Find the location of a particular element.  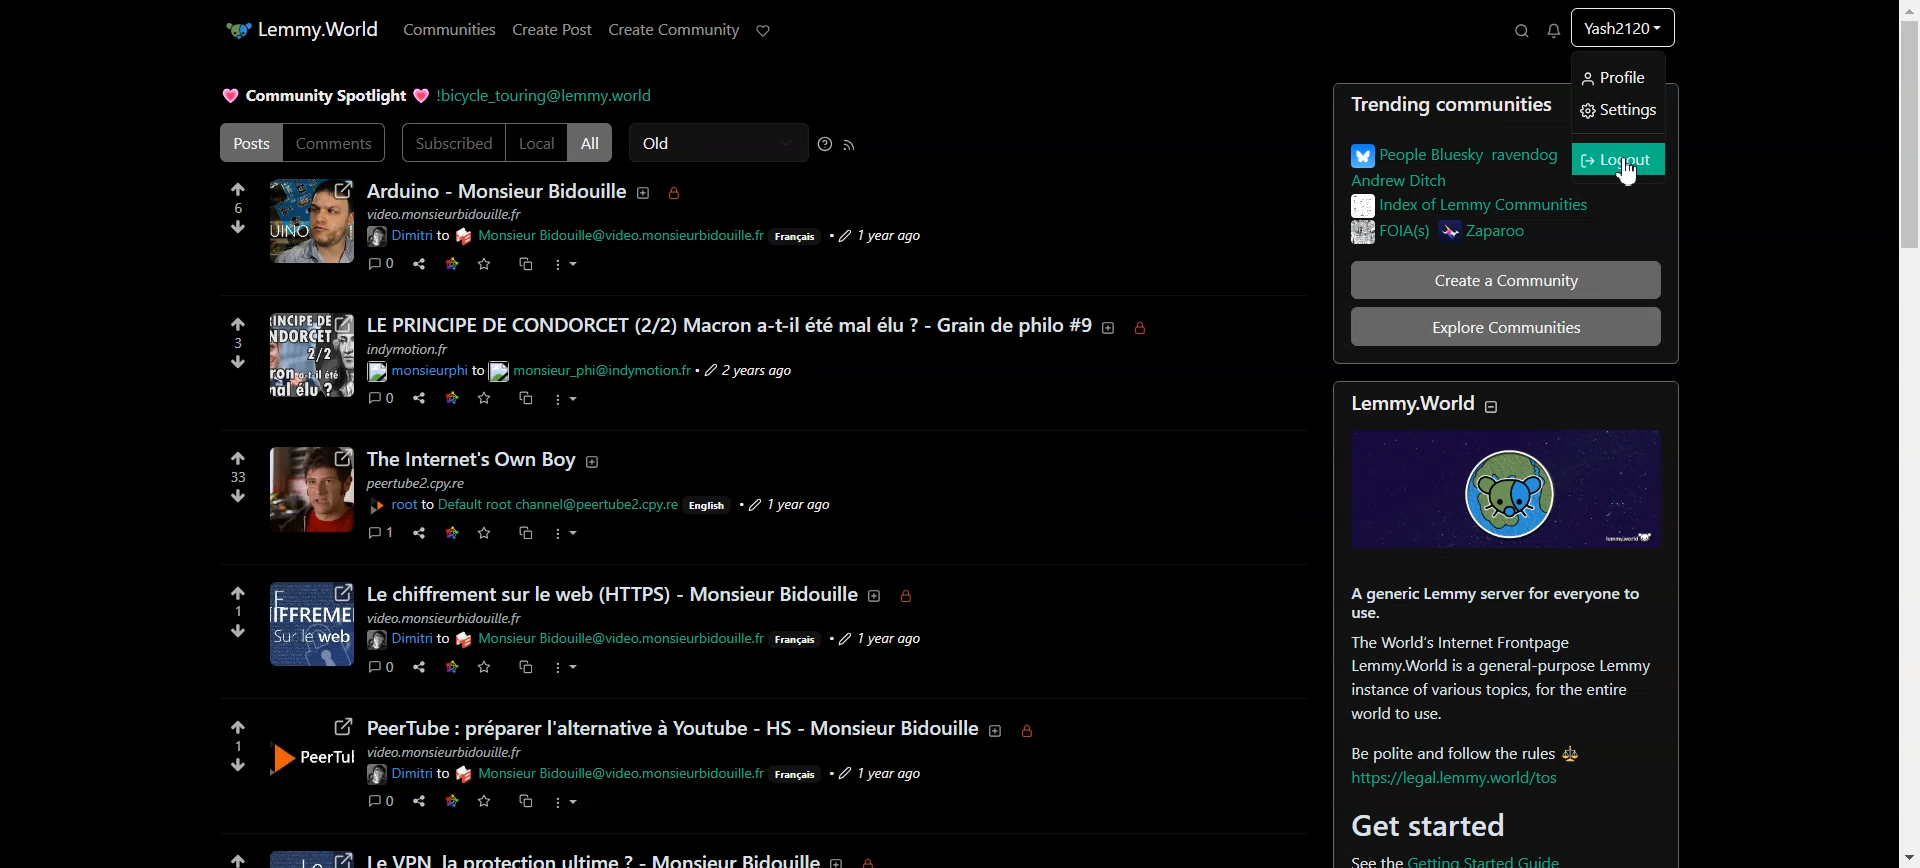

Link is located at coordinates (451, 264).